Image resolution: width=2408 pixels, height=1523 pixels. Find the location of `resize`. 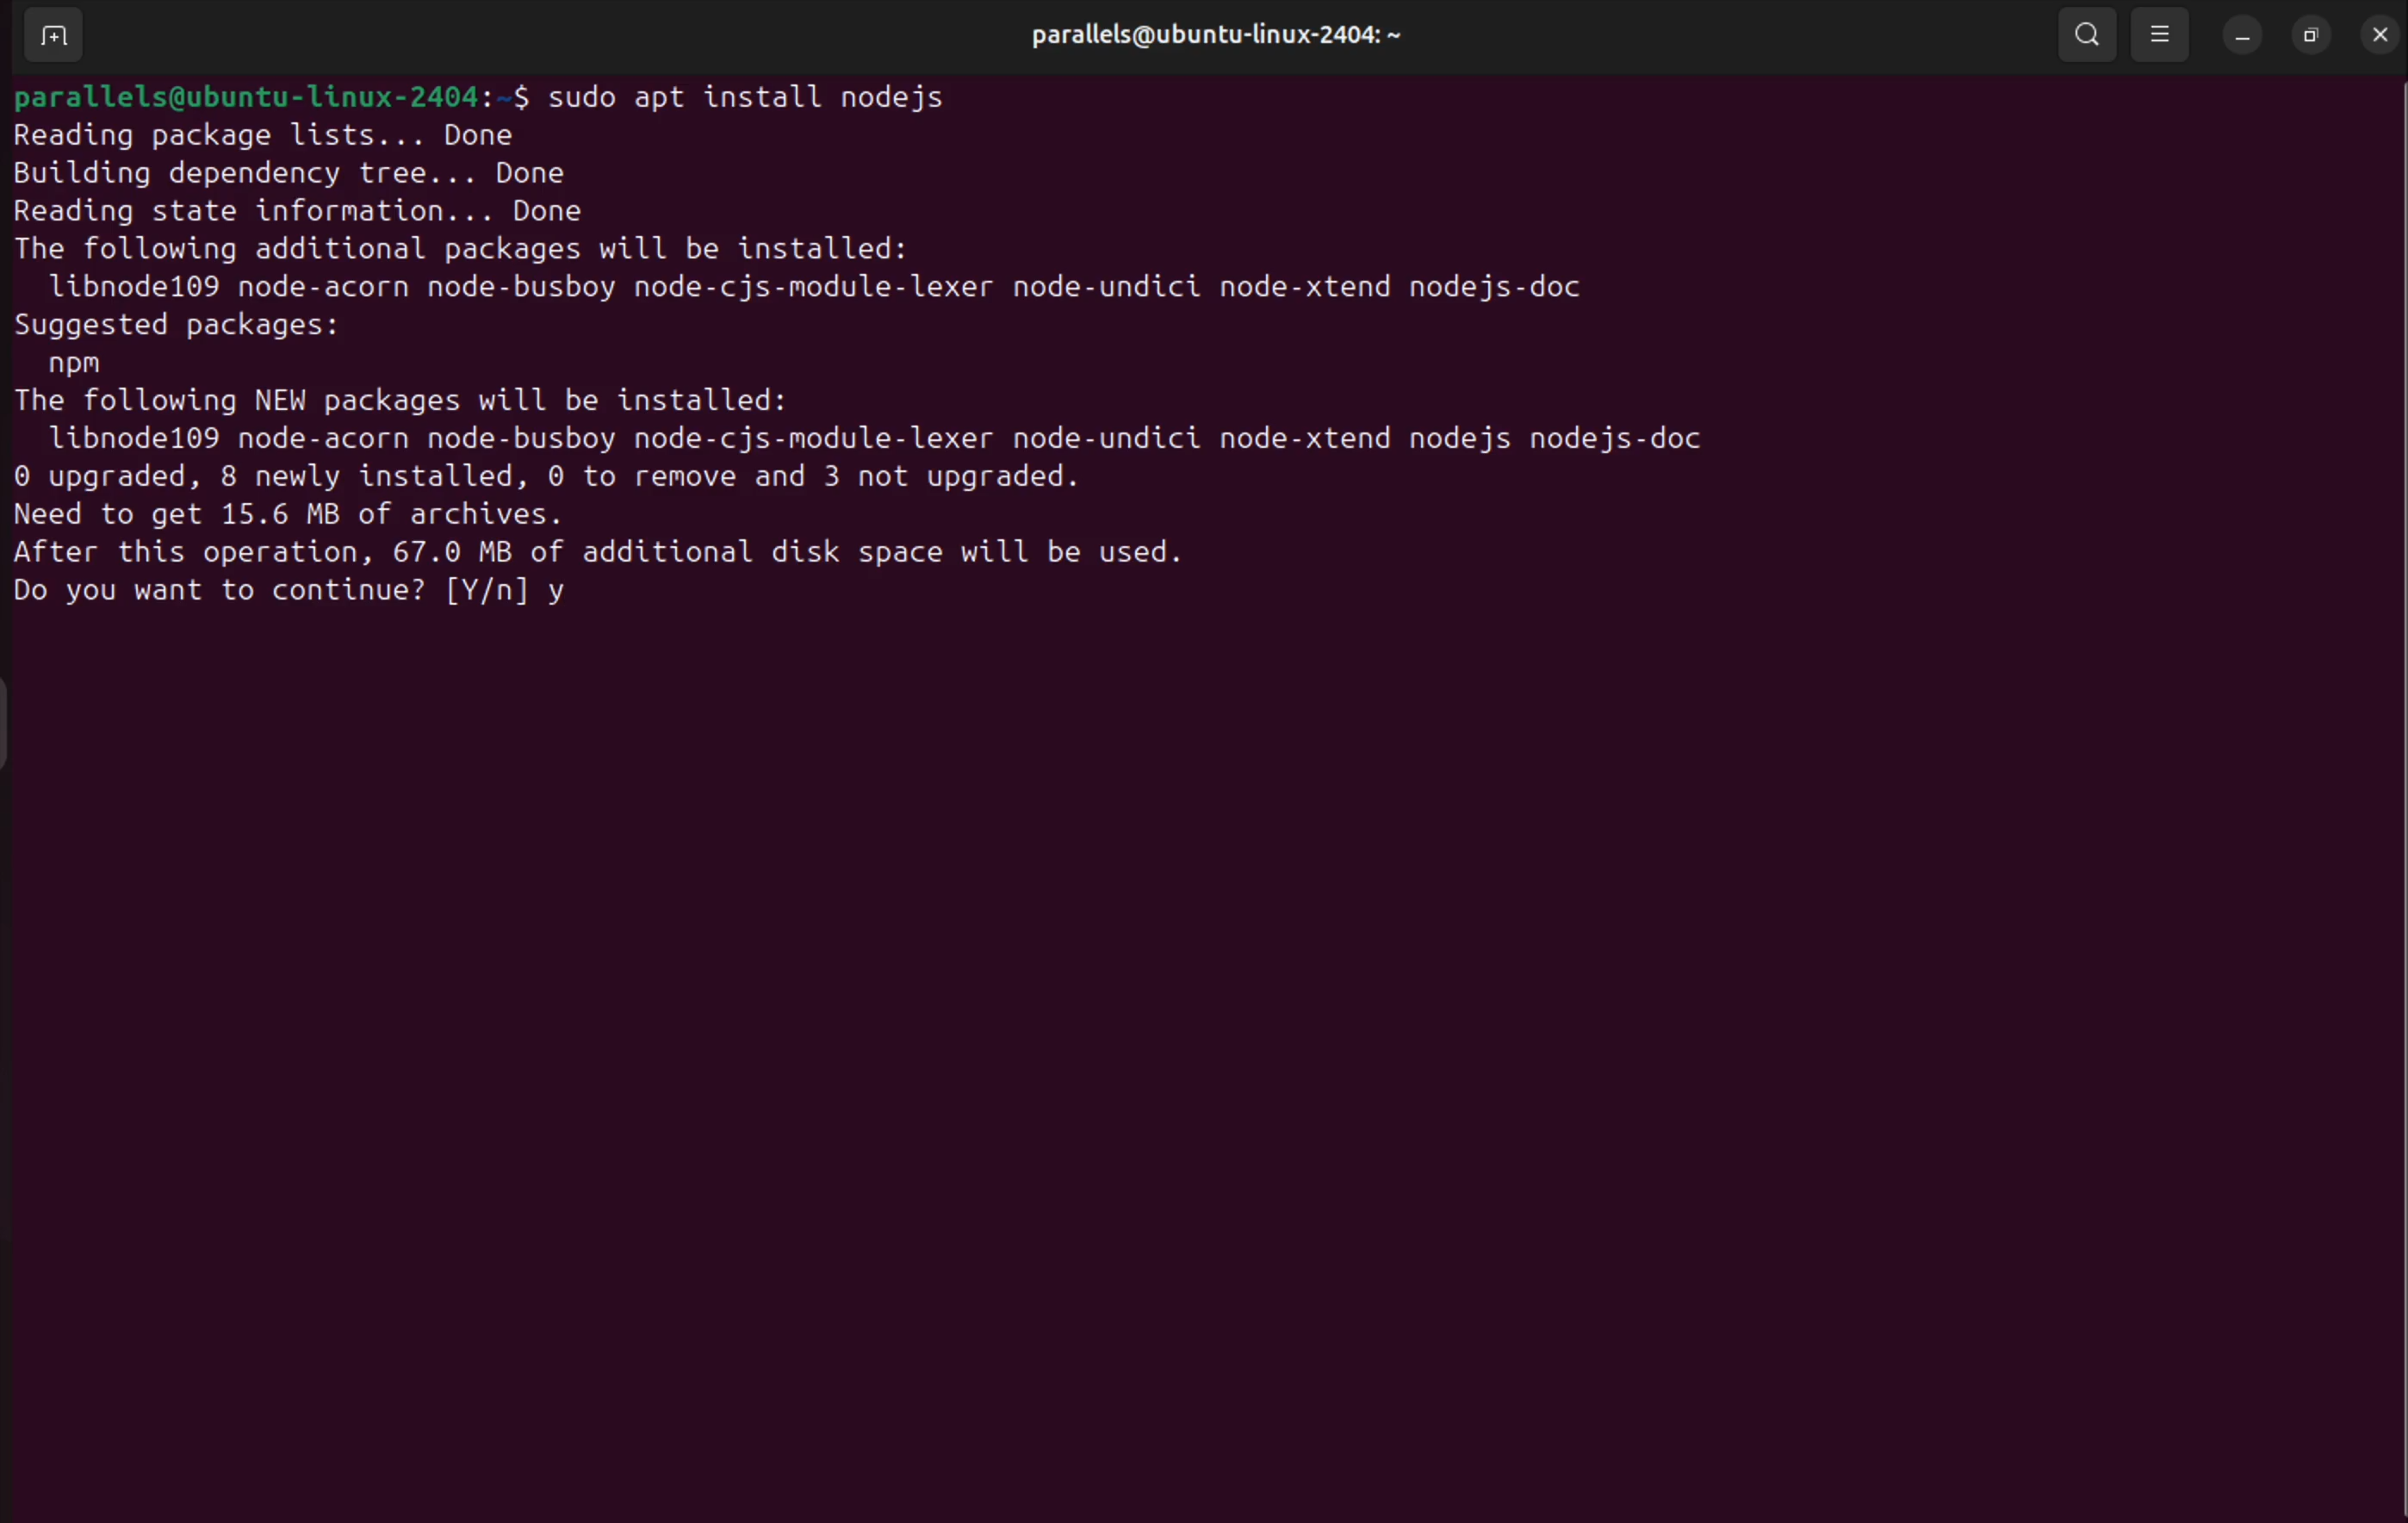

resize is located at coordinates (2309, 35).